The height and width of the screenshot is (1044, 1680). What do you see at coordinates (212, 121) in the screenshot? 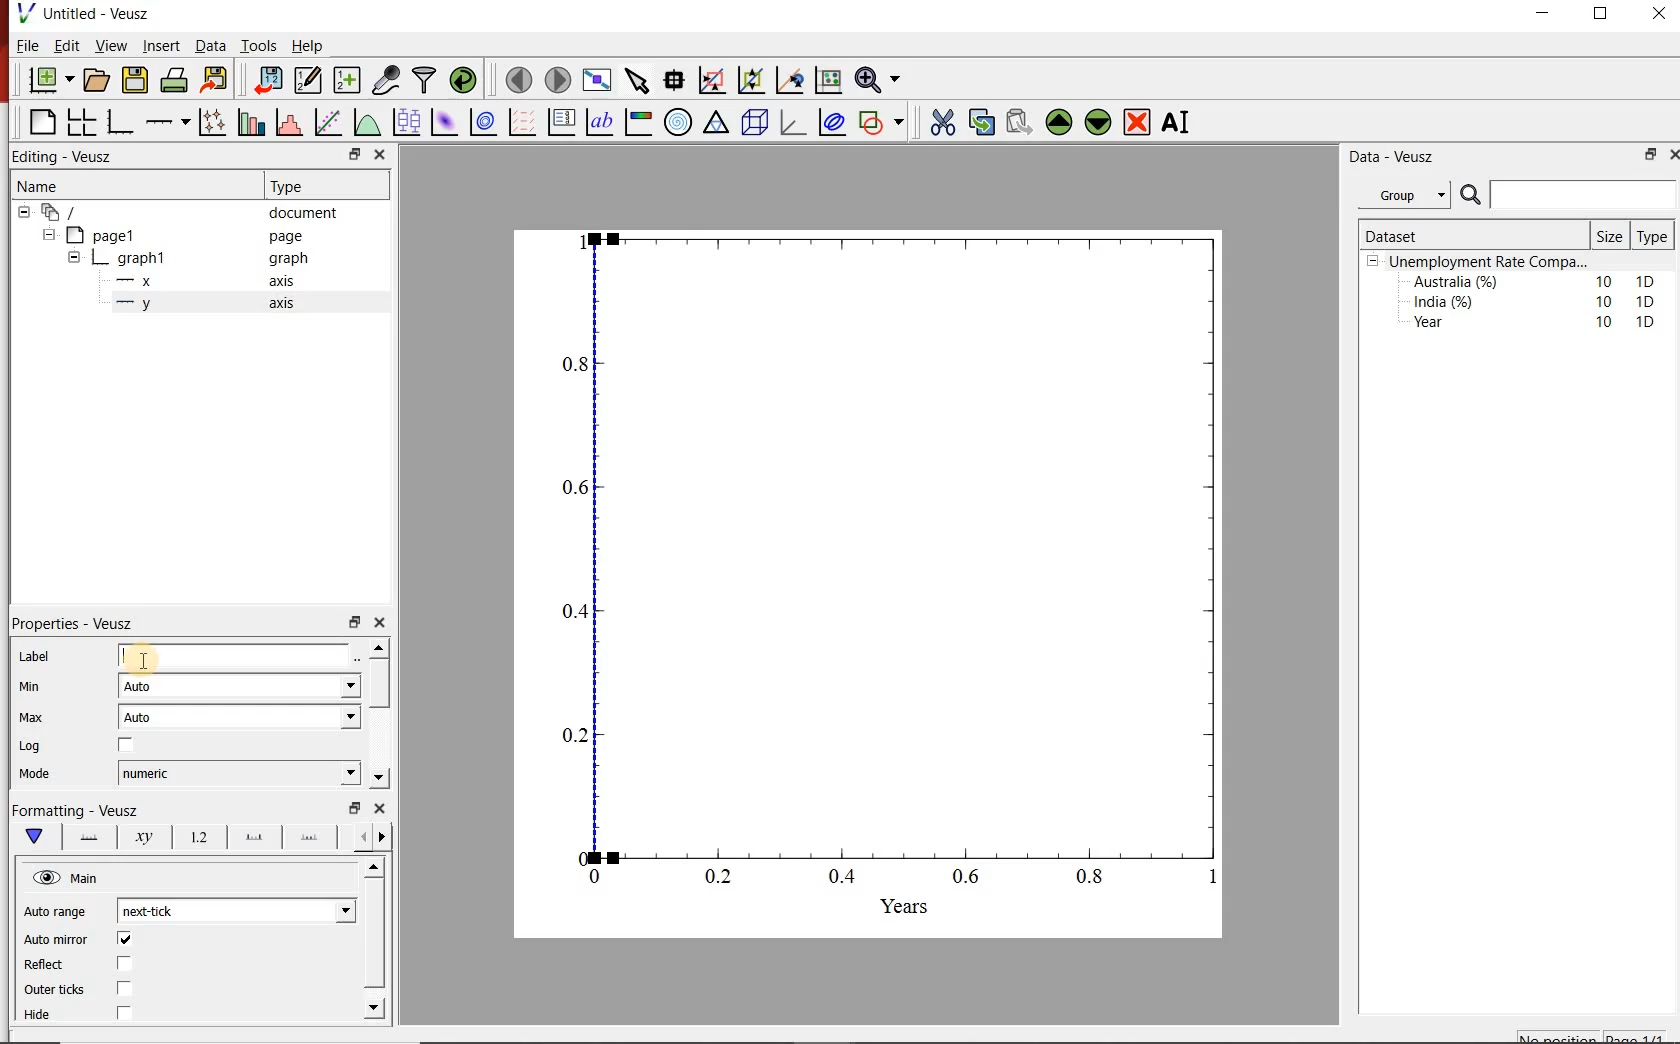
I see `plot points with lines and errorbars` at bounding box center [212, 121].